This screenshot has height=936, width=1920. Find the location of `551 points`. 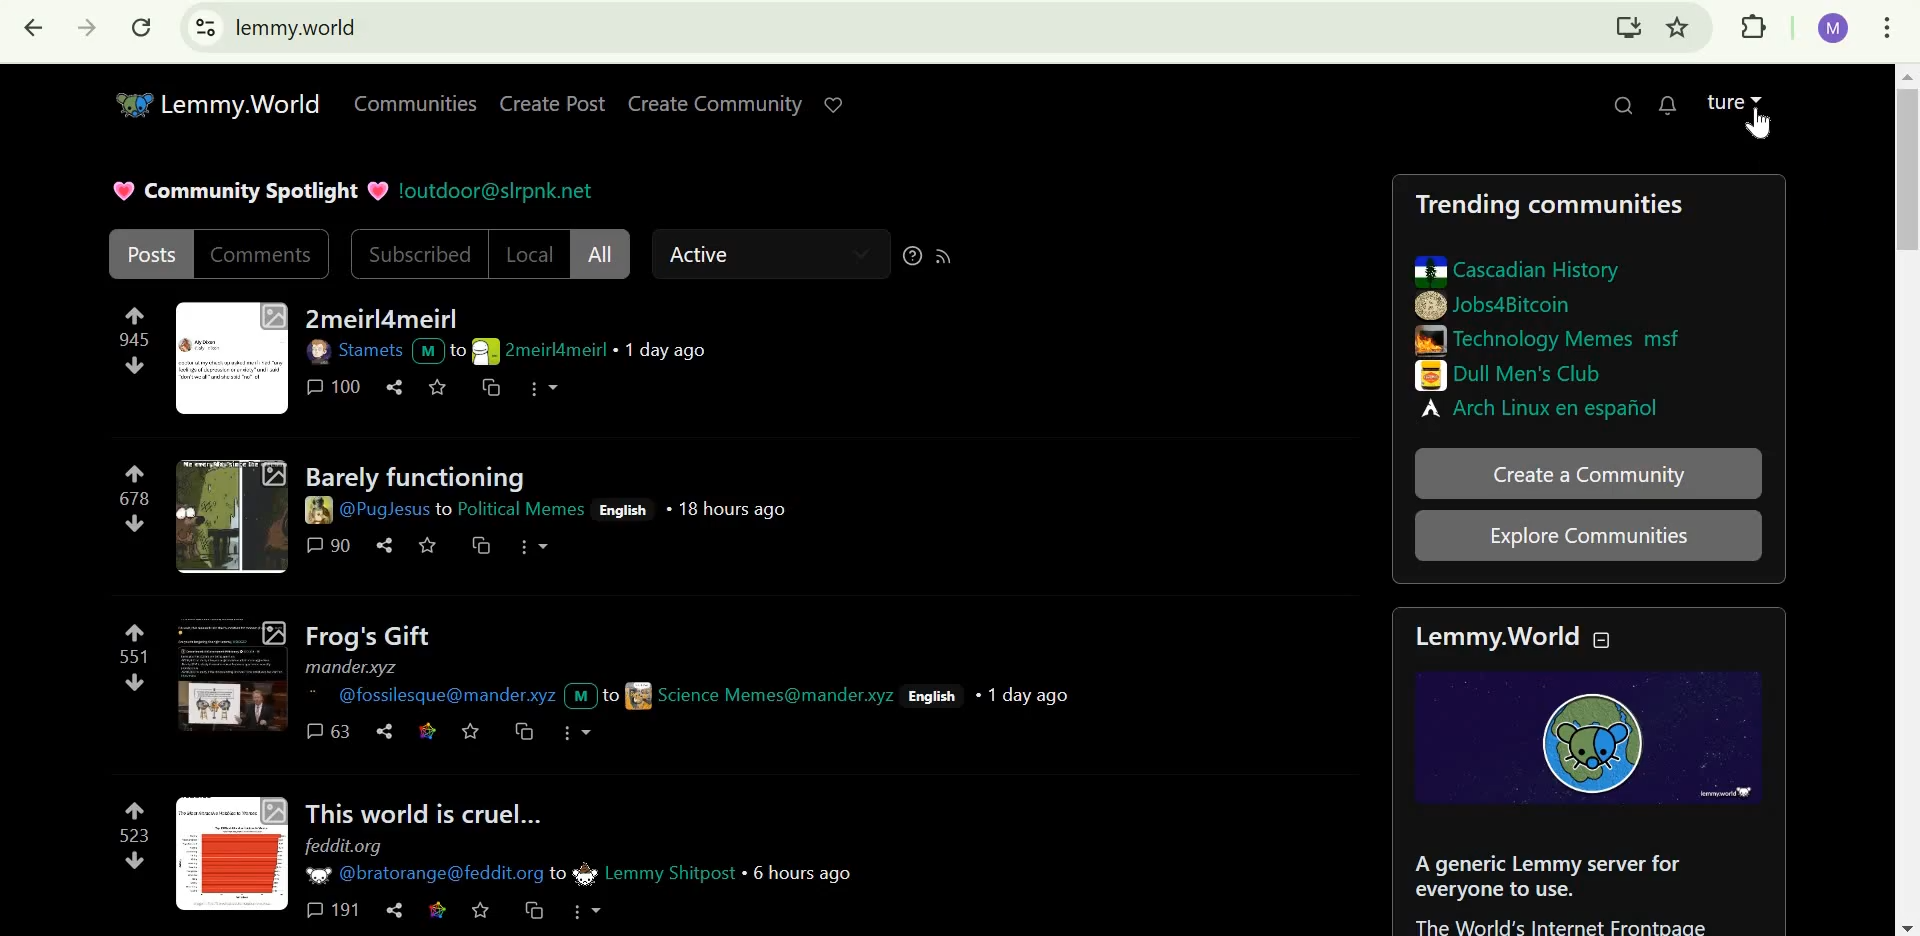

551 points is located at coordinates (130, 657).